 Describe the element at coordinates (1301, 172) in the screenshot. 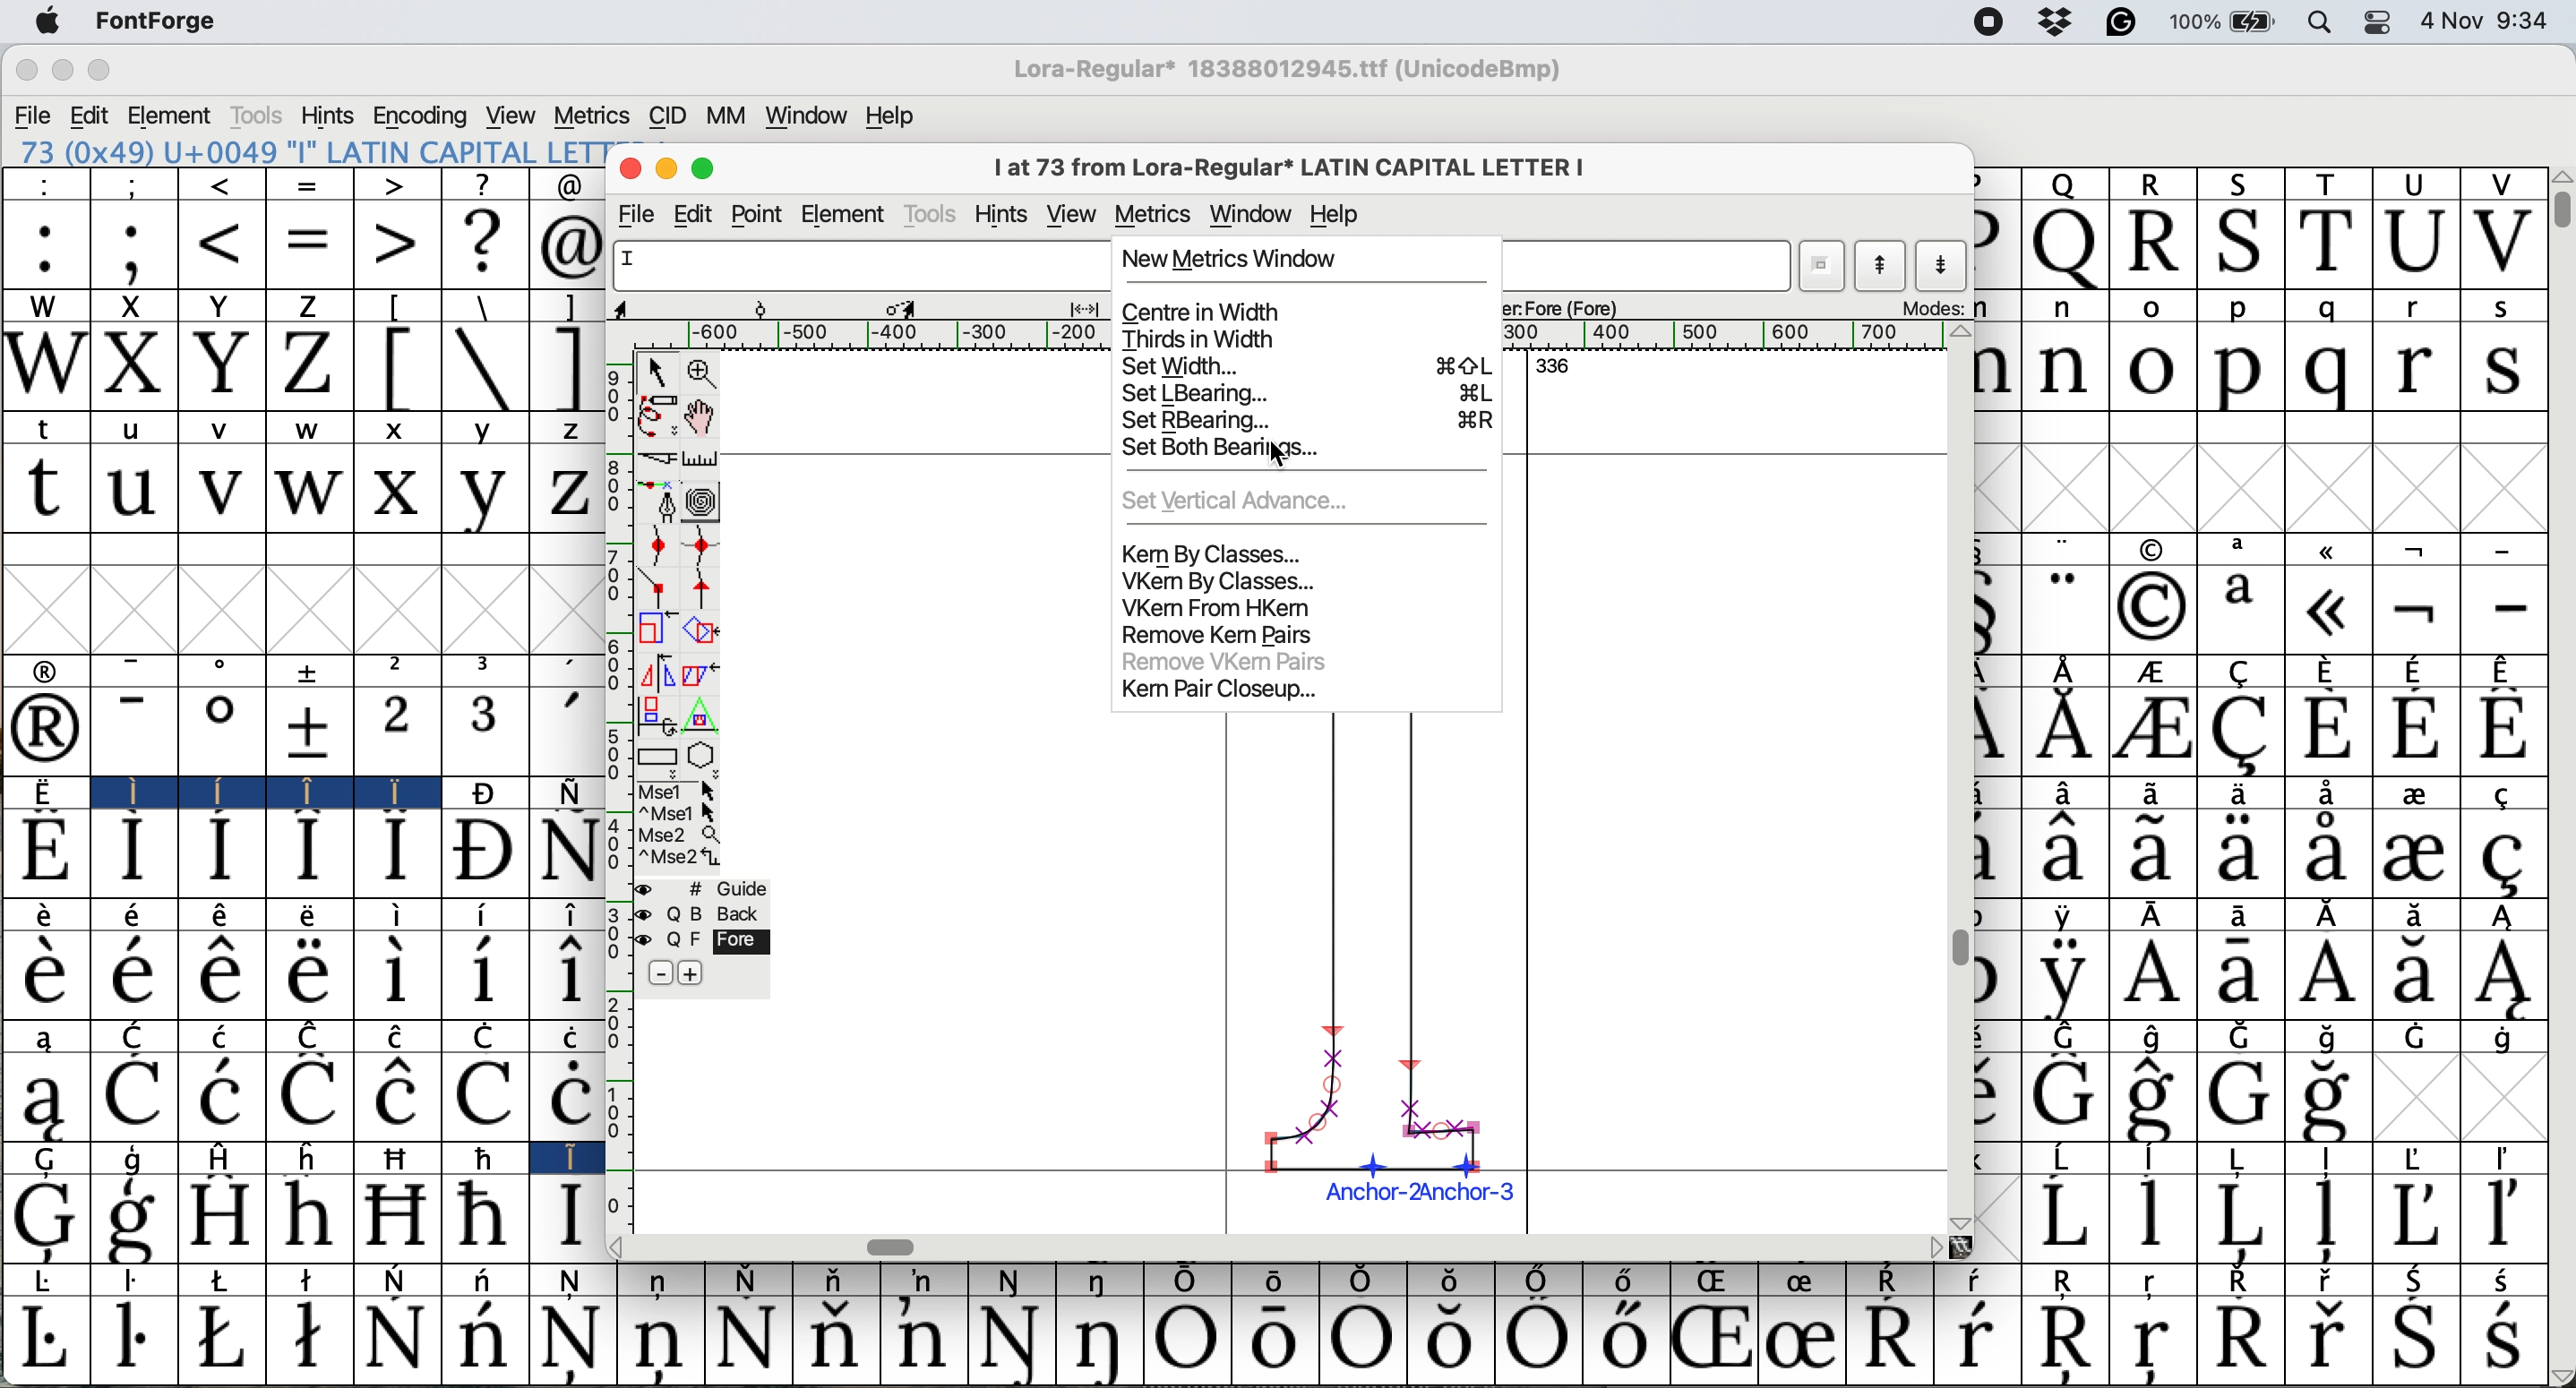

I see `I at 73from Lora-Regular* LATIN CAPITAL LETTER I` at that location.